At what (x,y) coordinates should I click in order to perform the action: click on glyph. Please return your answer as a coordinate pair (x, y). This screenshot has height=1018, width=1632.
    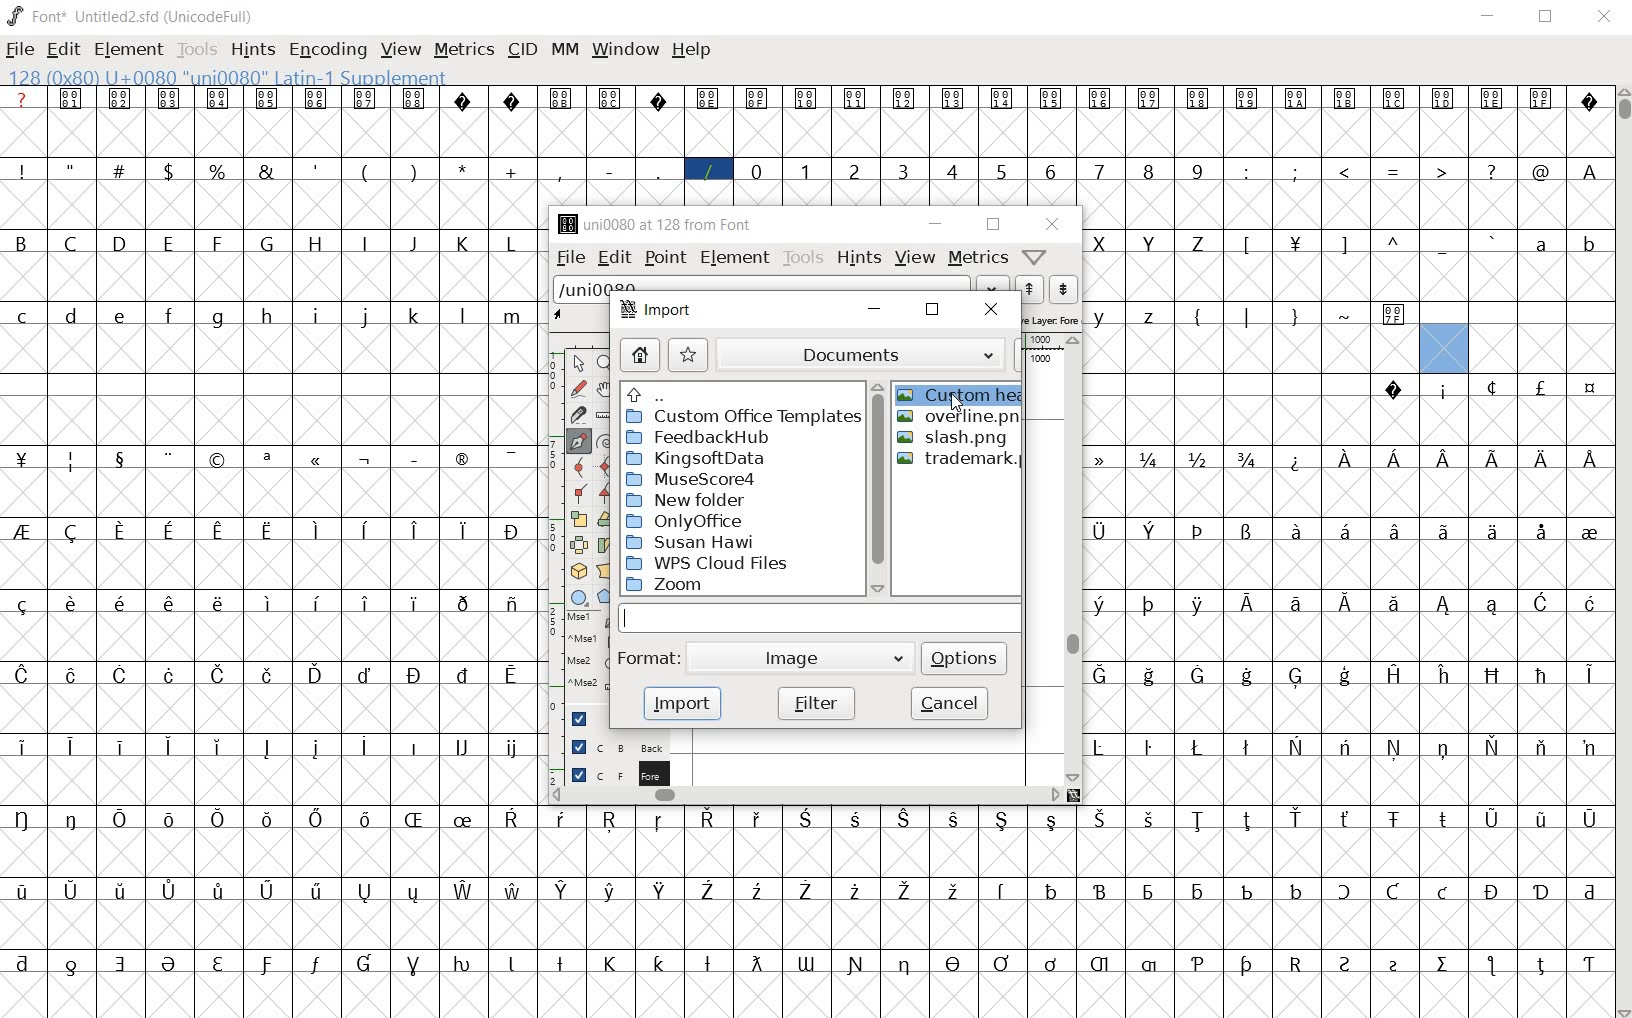
    Looking at the image, I should click on (857, 819).